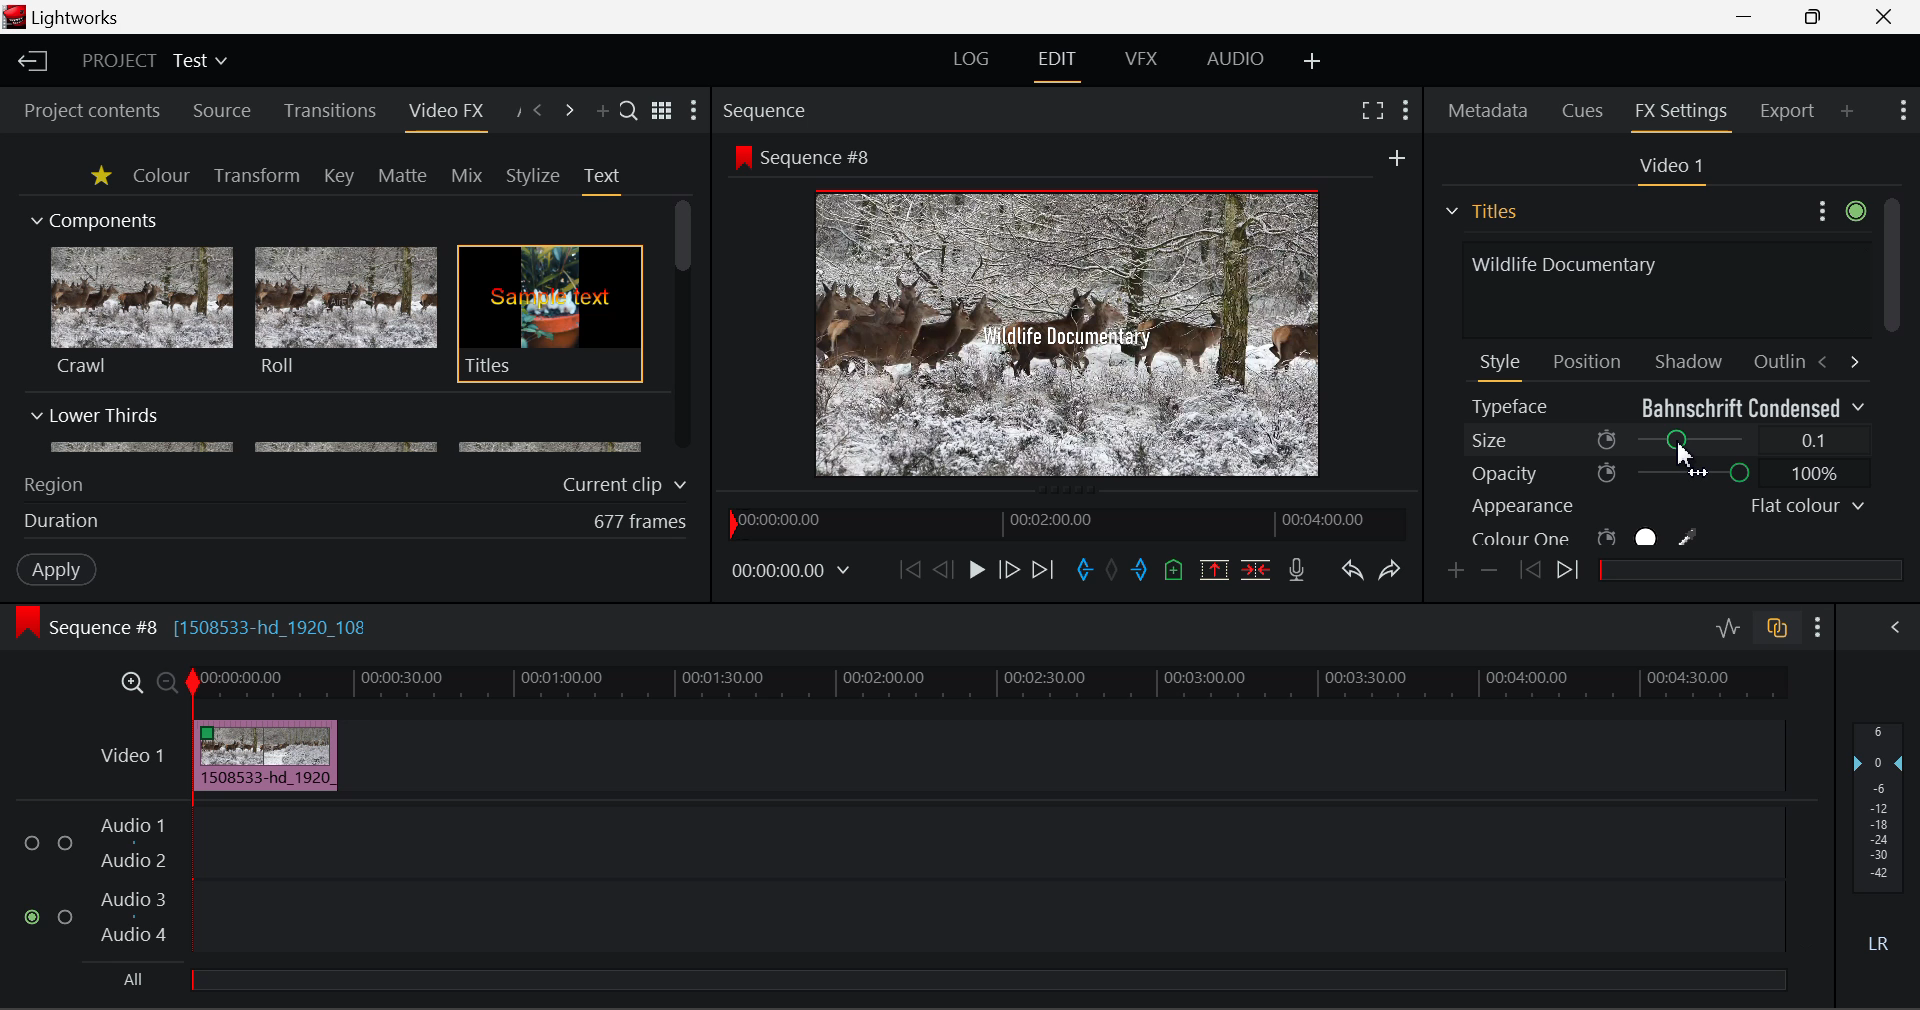  What do you see at coordinates (1408, 111) in the screenshot?
I see `Show Settings` at bounding box center [1408, 111].